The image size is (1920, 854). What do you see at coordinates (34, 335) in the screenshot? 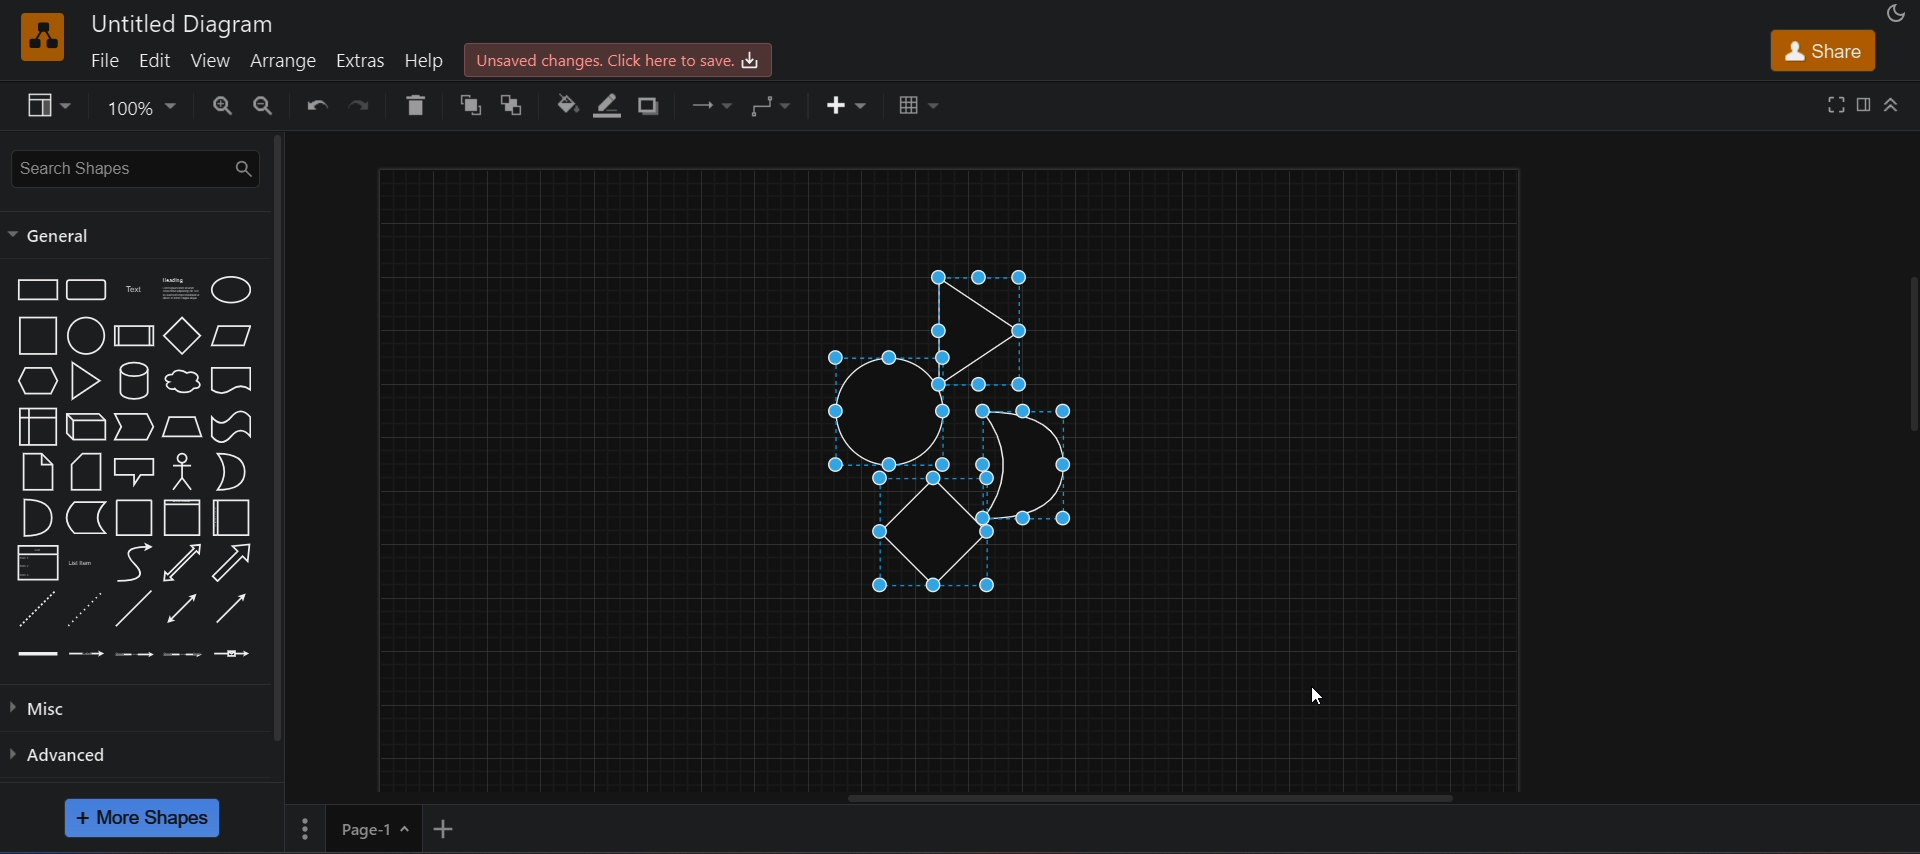
I see `square` at bounding box center [34, 335].